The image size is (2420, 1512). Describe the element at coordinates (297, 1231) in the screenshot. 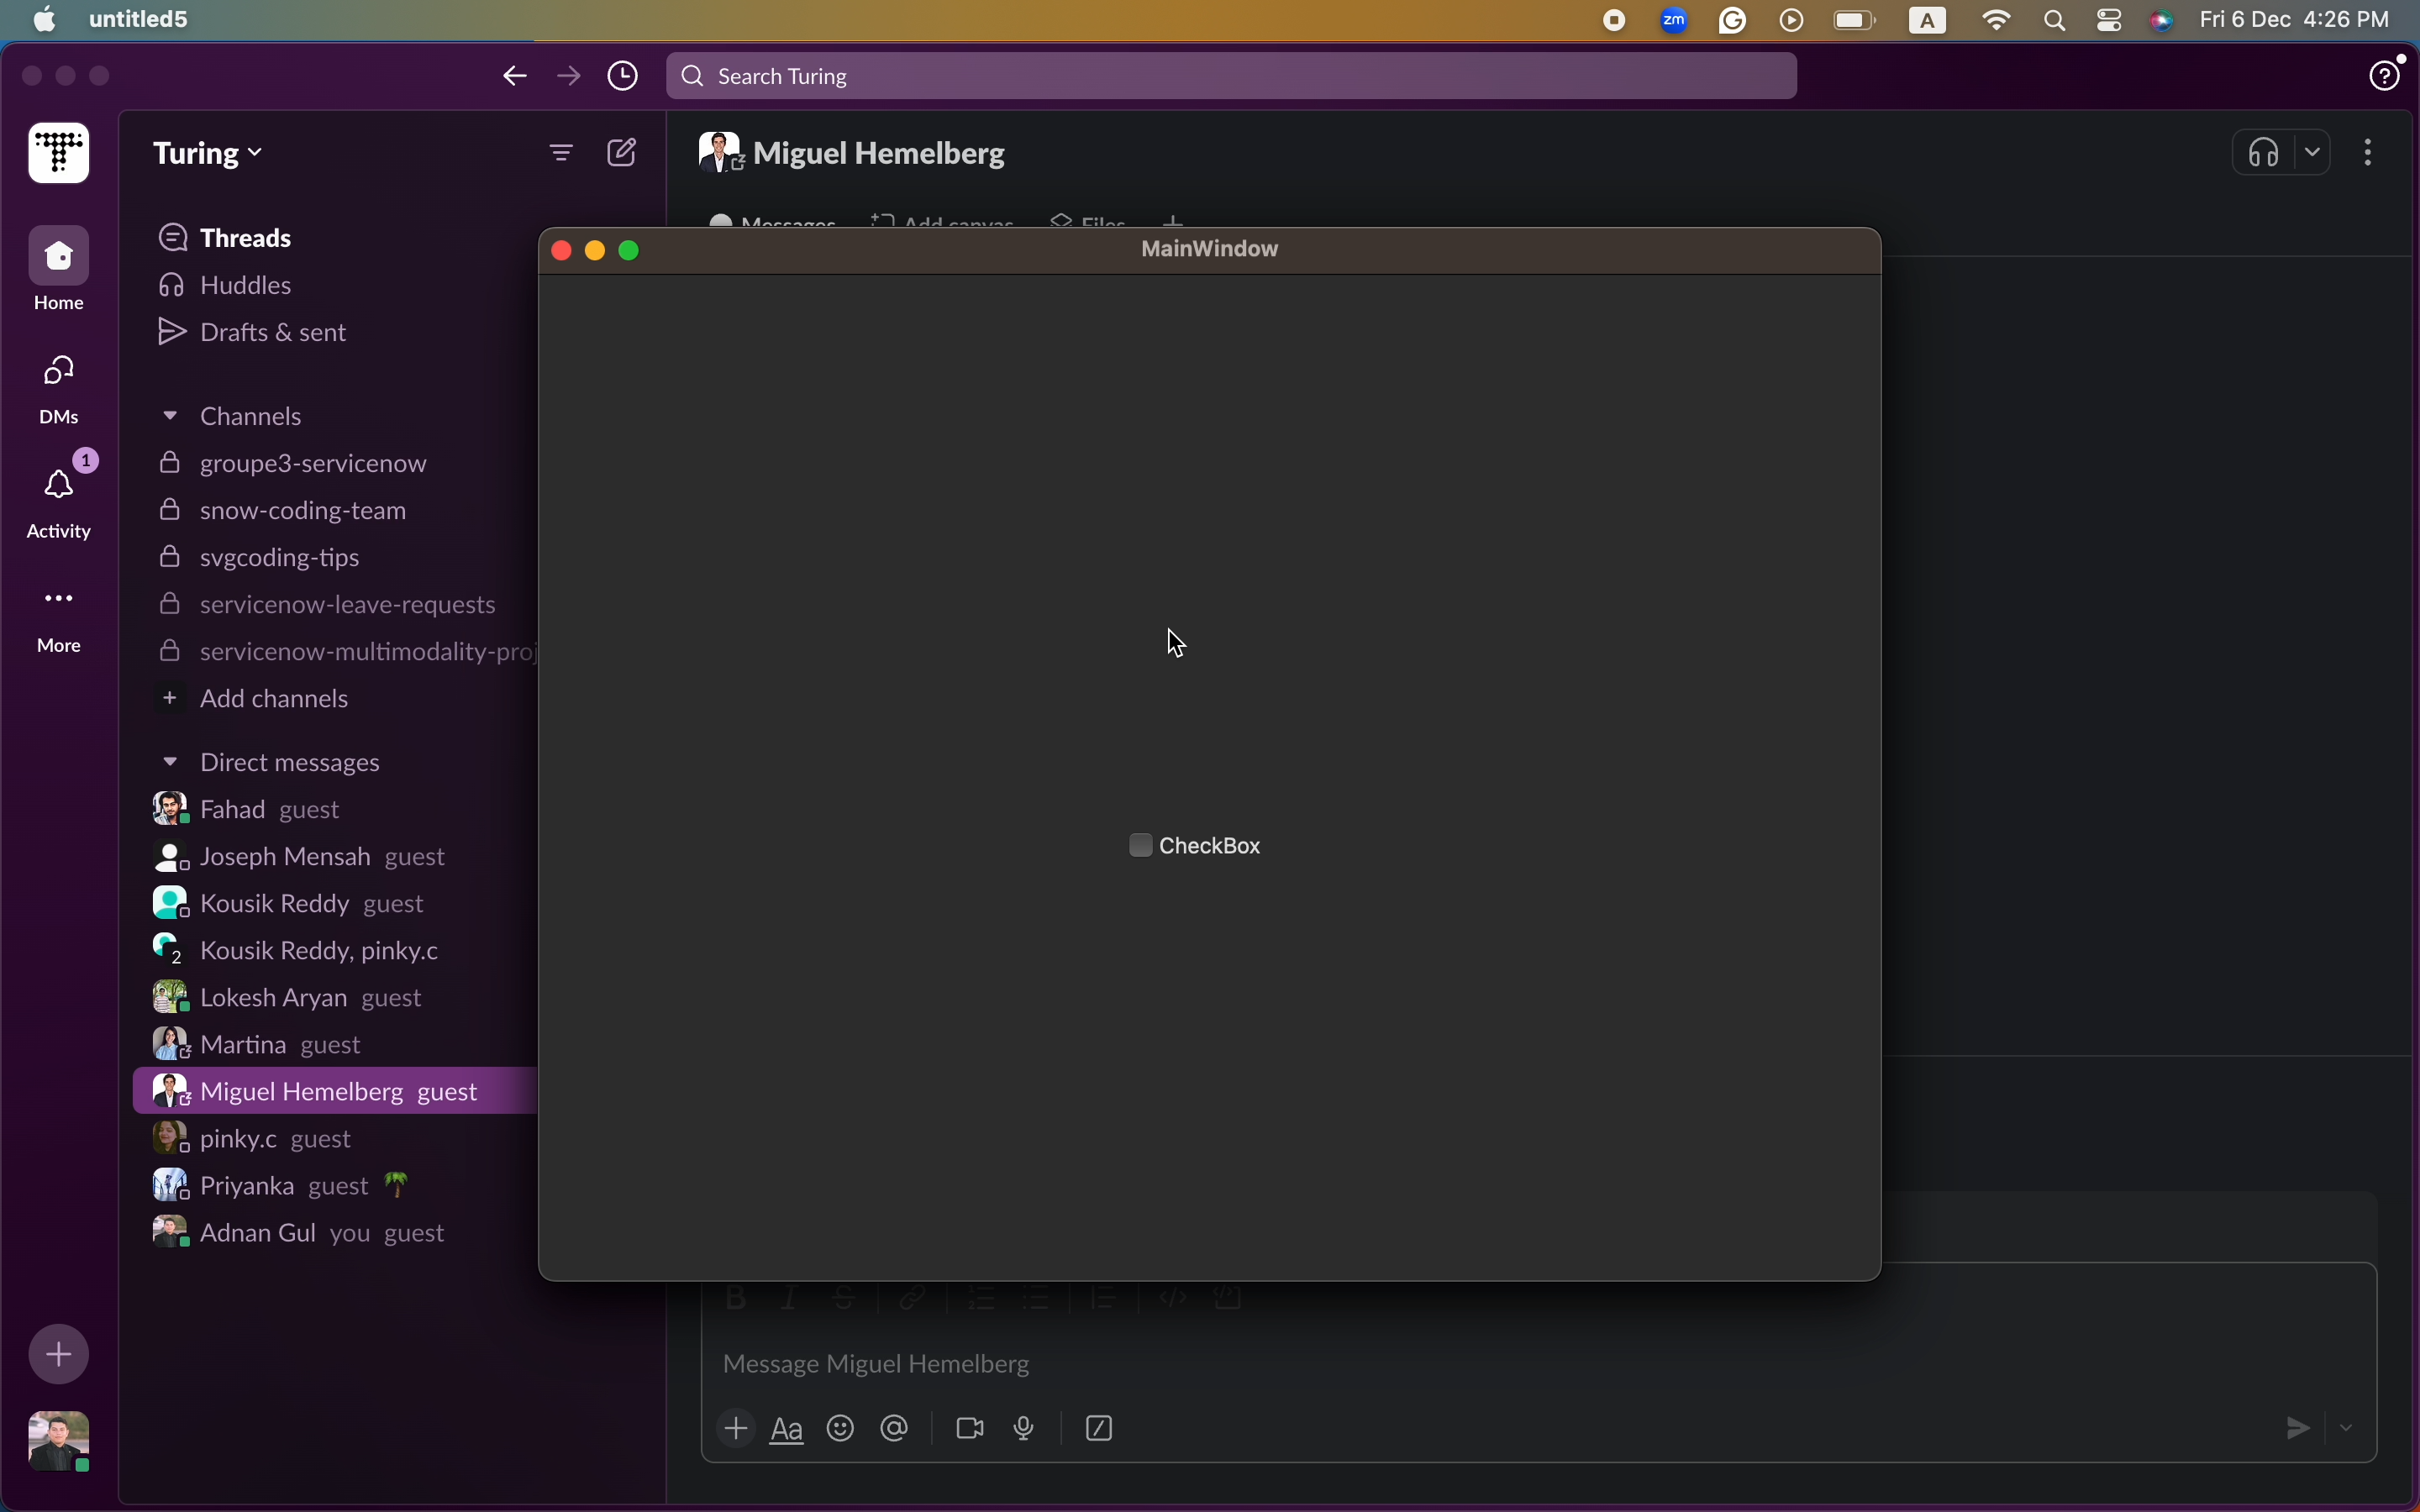

I see `Adnan Gul you guest` at that location.